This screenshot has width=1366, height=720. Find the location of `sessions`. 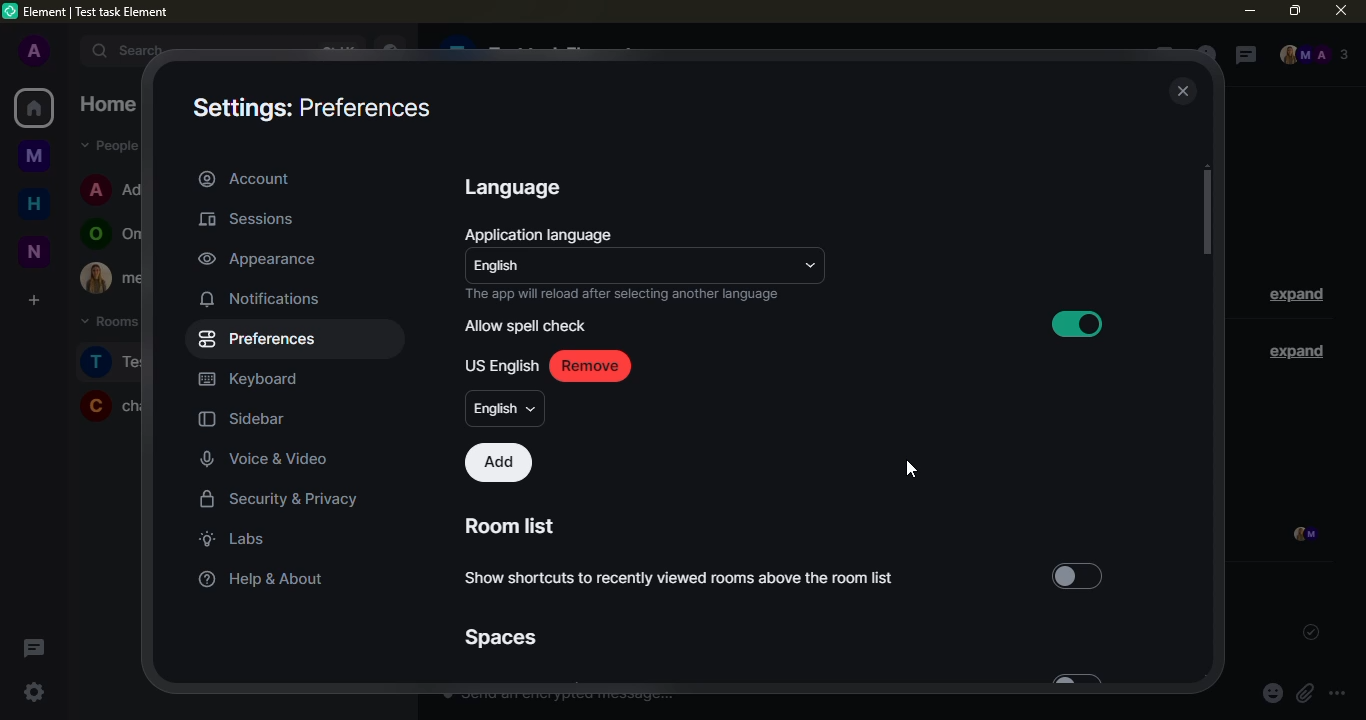

sessions is located at coordinates (253, 220).